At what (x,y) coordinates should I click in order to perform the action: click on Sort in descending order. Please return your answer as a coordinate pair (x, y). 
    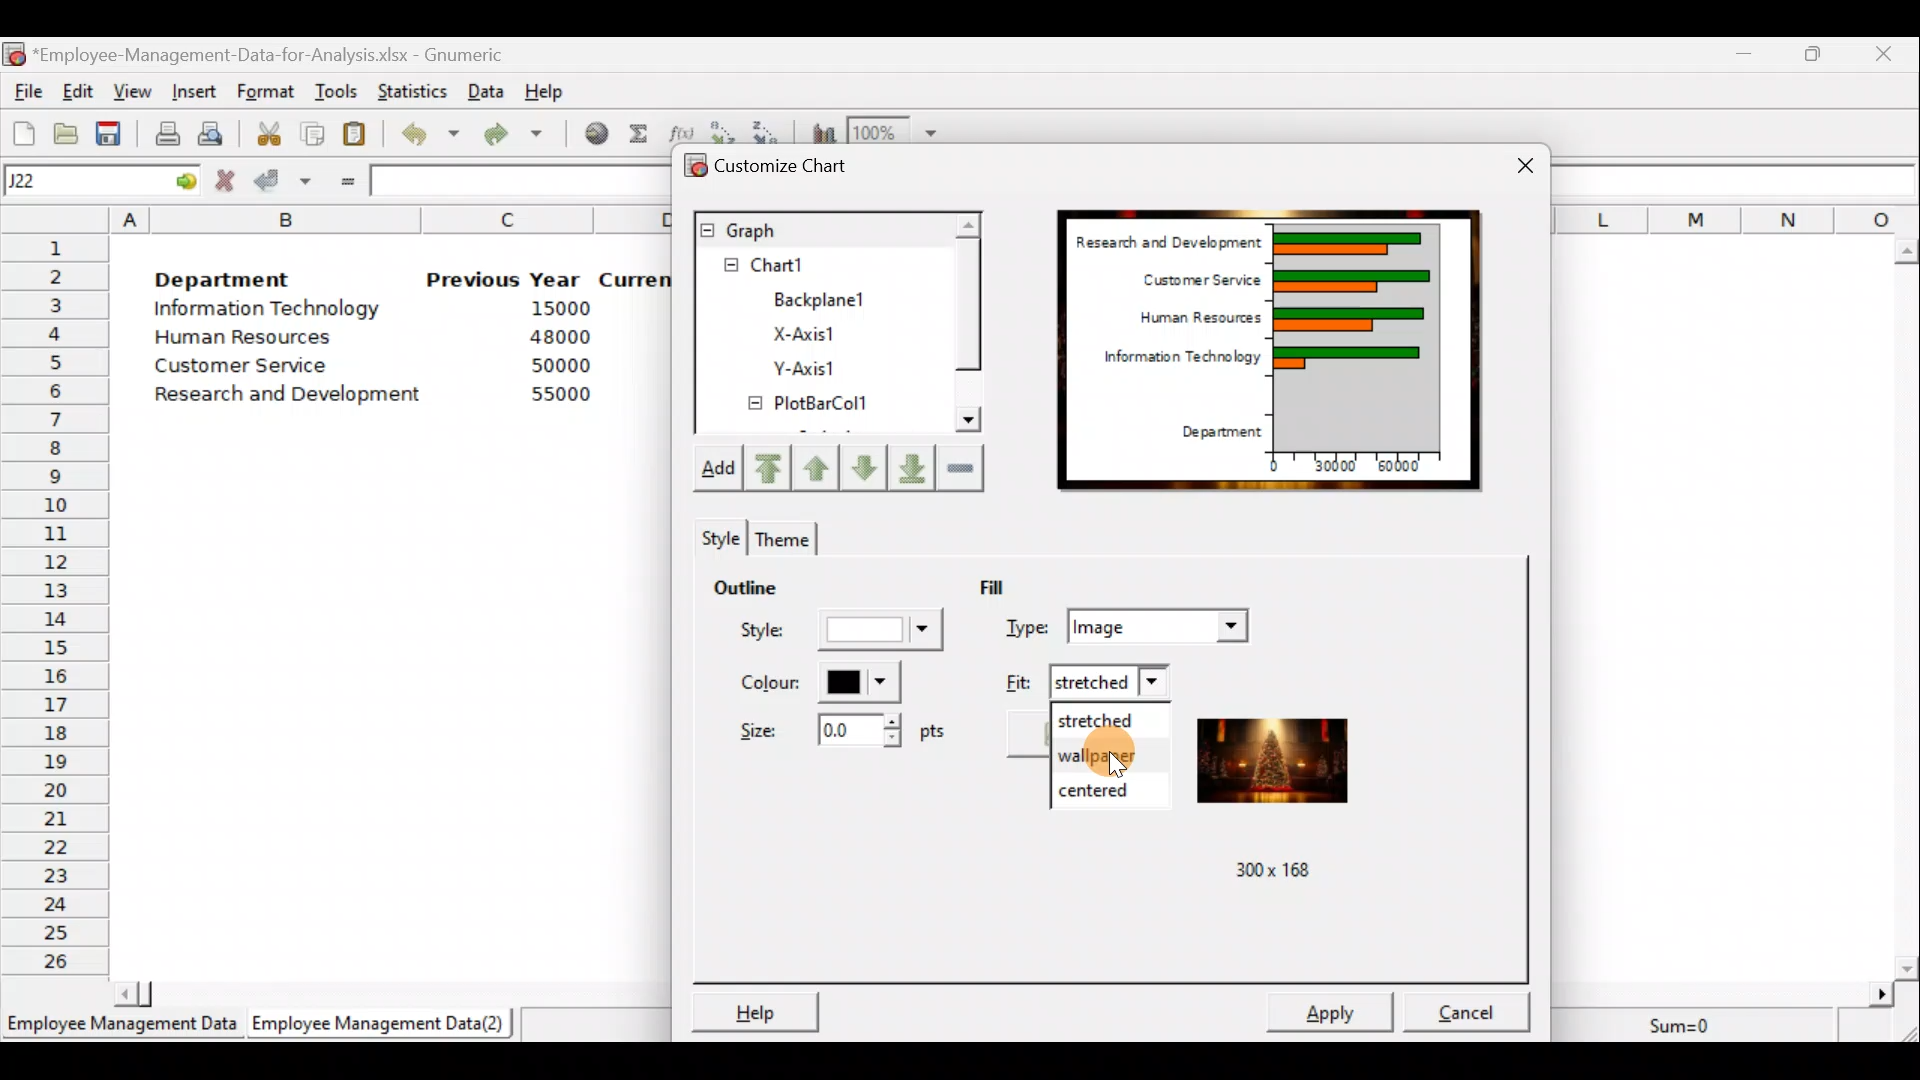
    Looking at the image, I should click on (769, 129).